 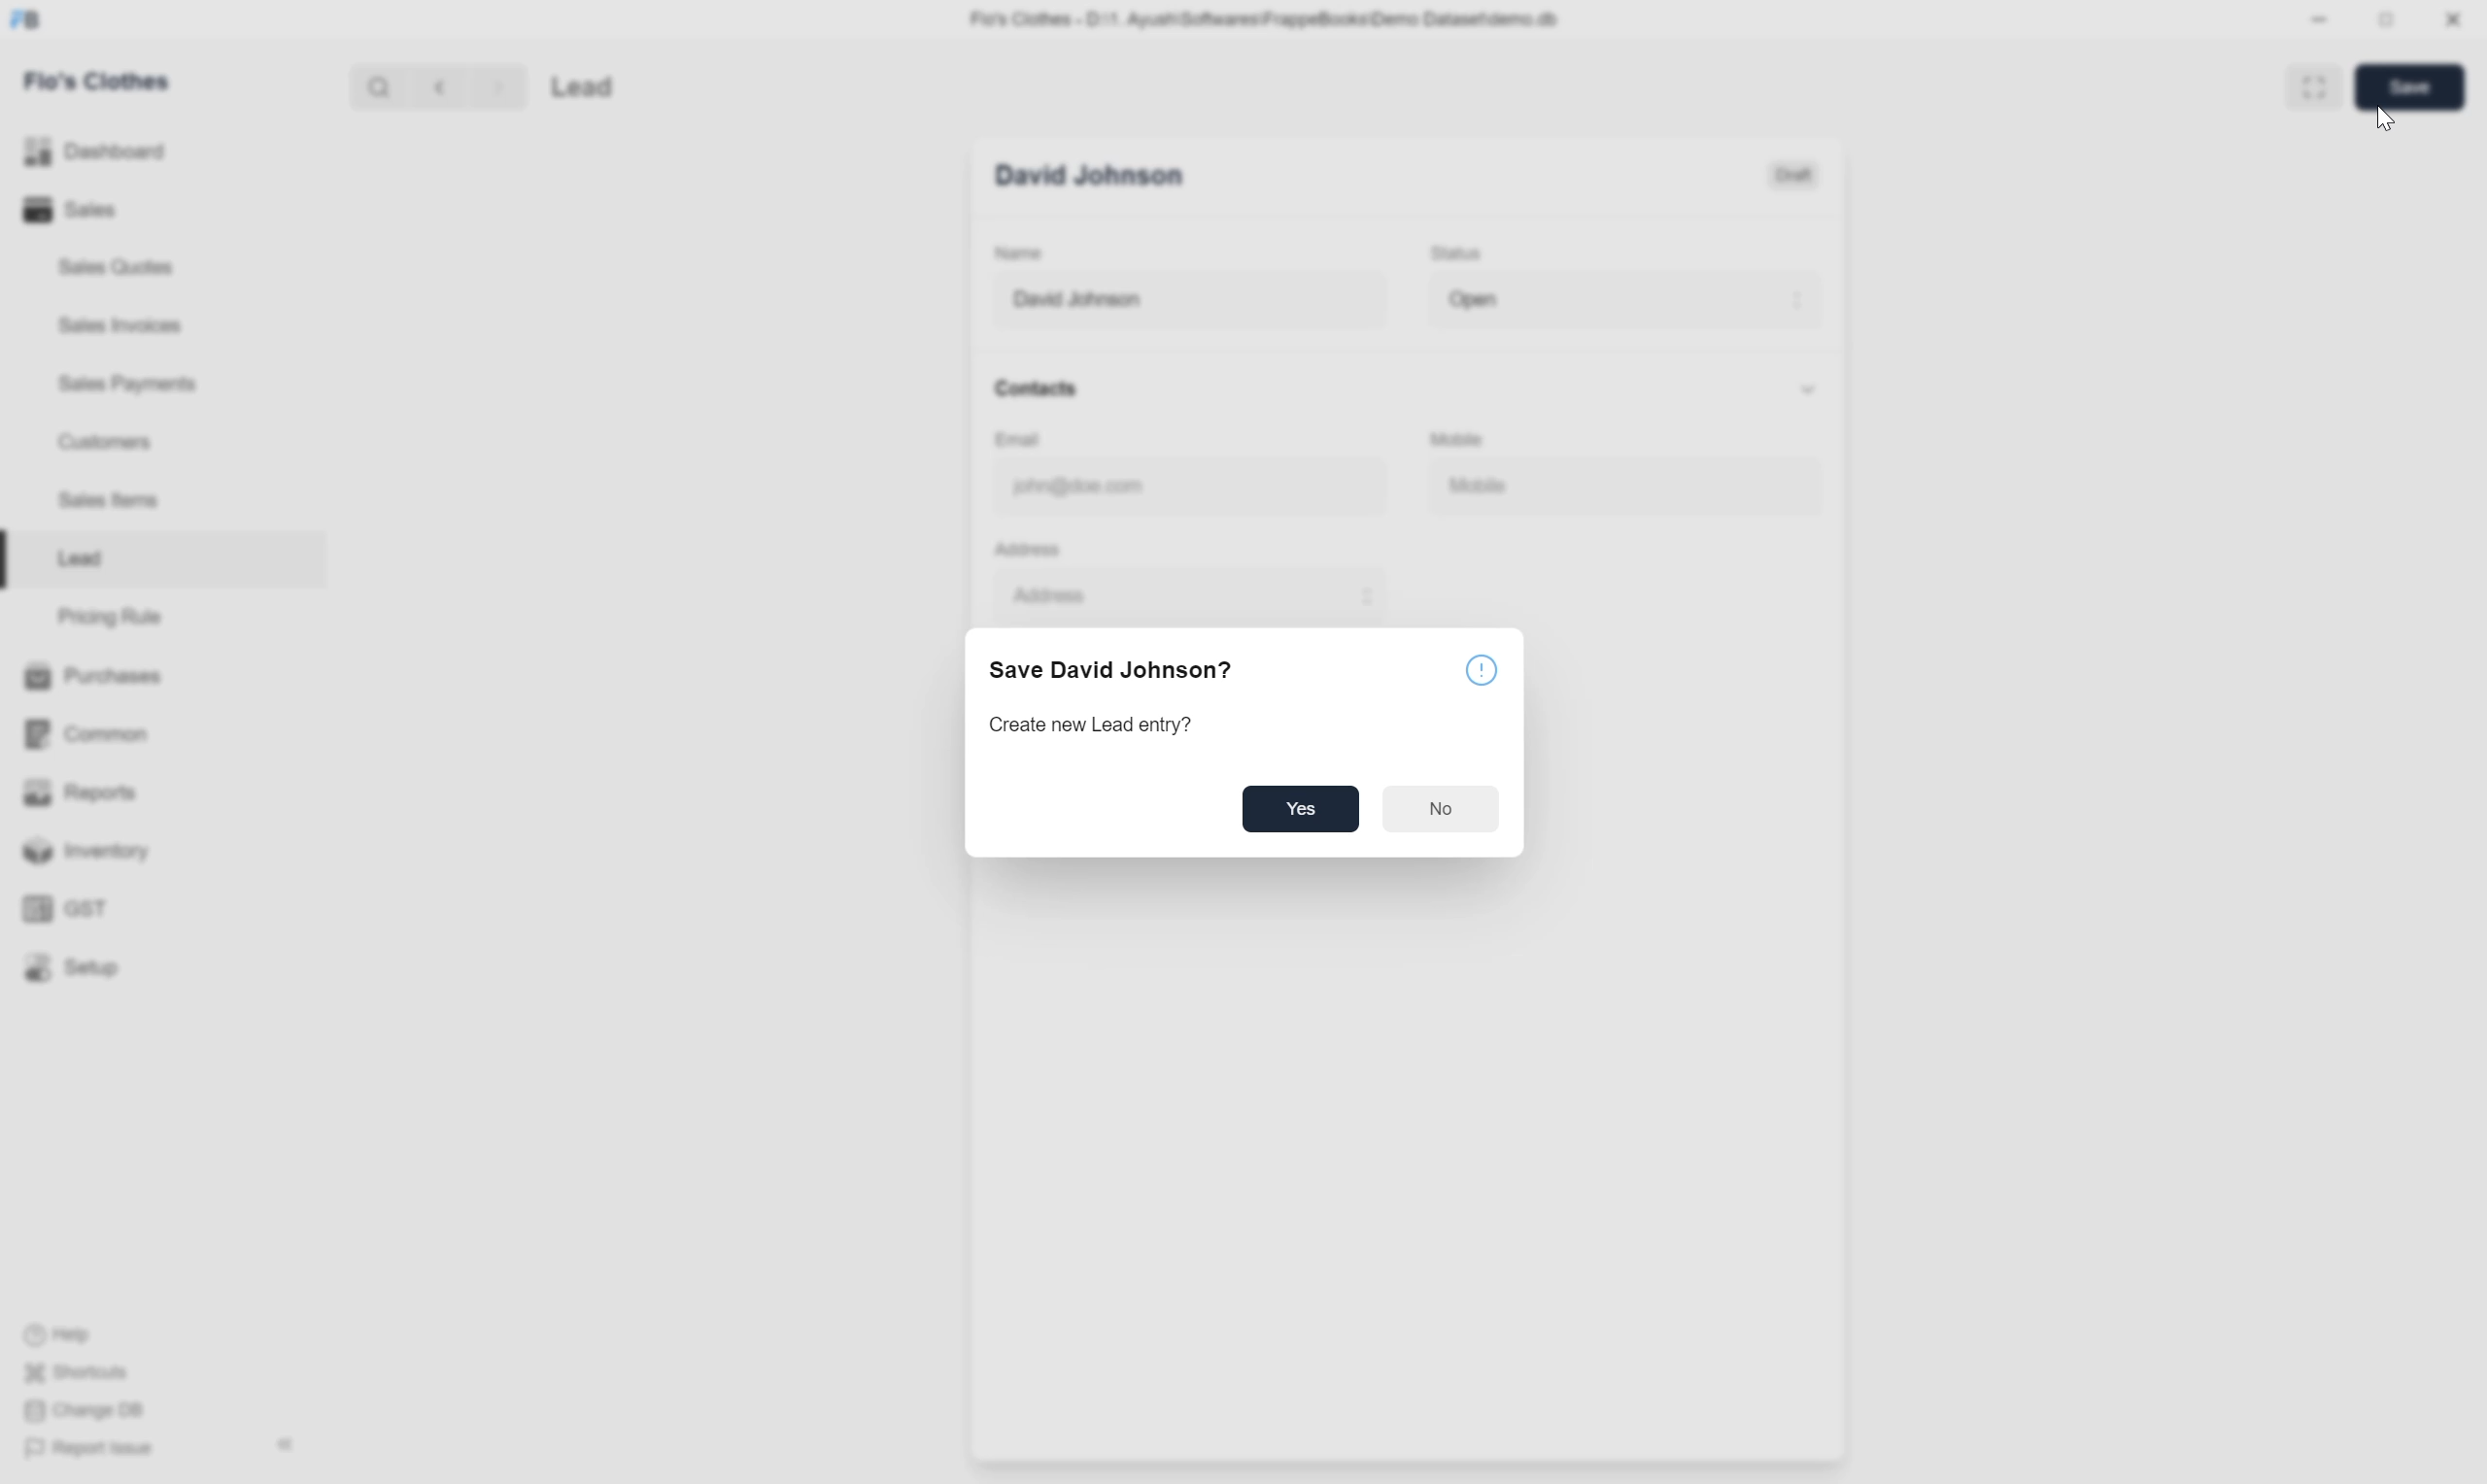 I want to click on Create new Lead entry?, so click(x=1093, y=725).